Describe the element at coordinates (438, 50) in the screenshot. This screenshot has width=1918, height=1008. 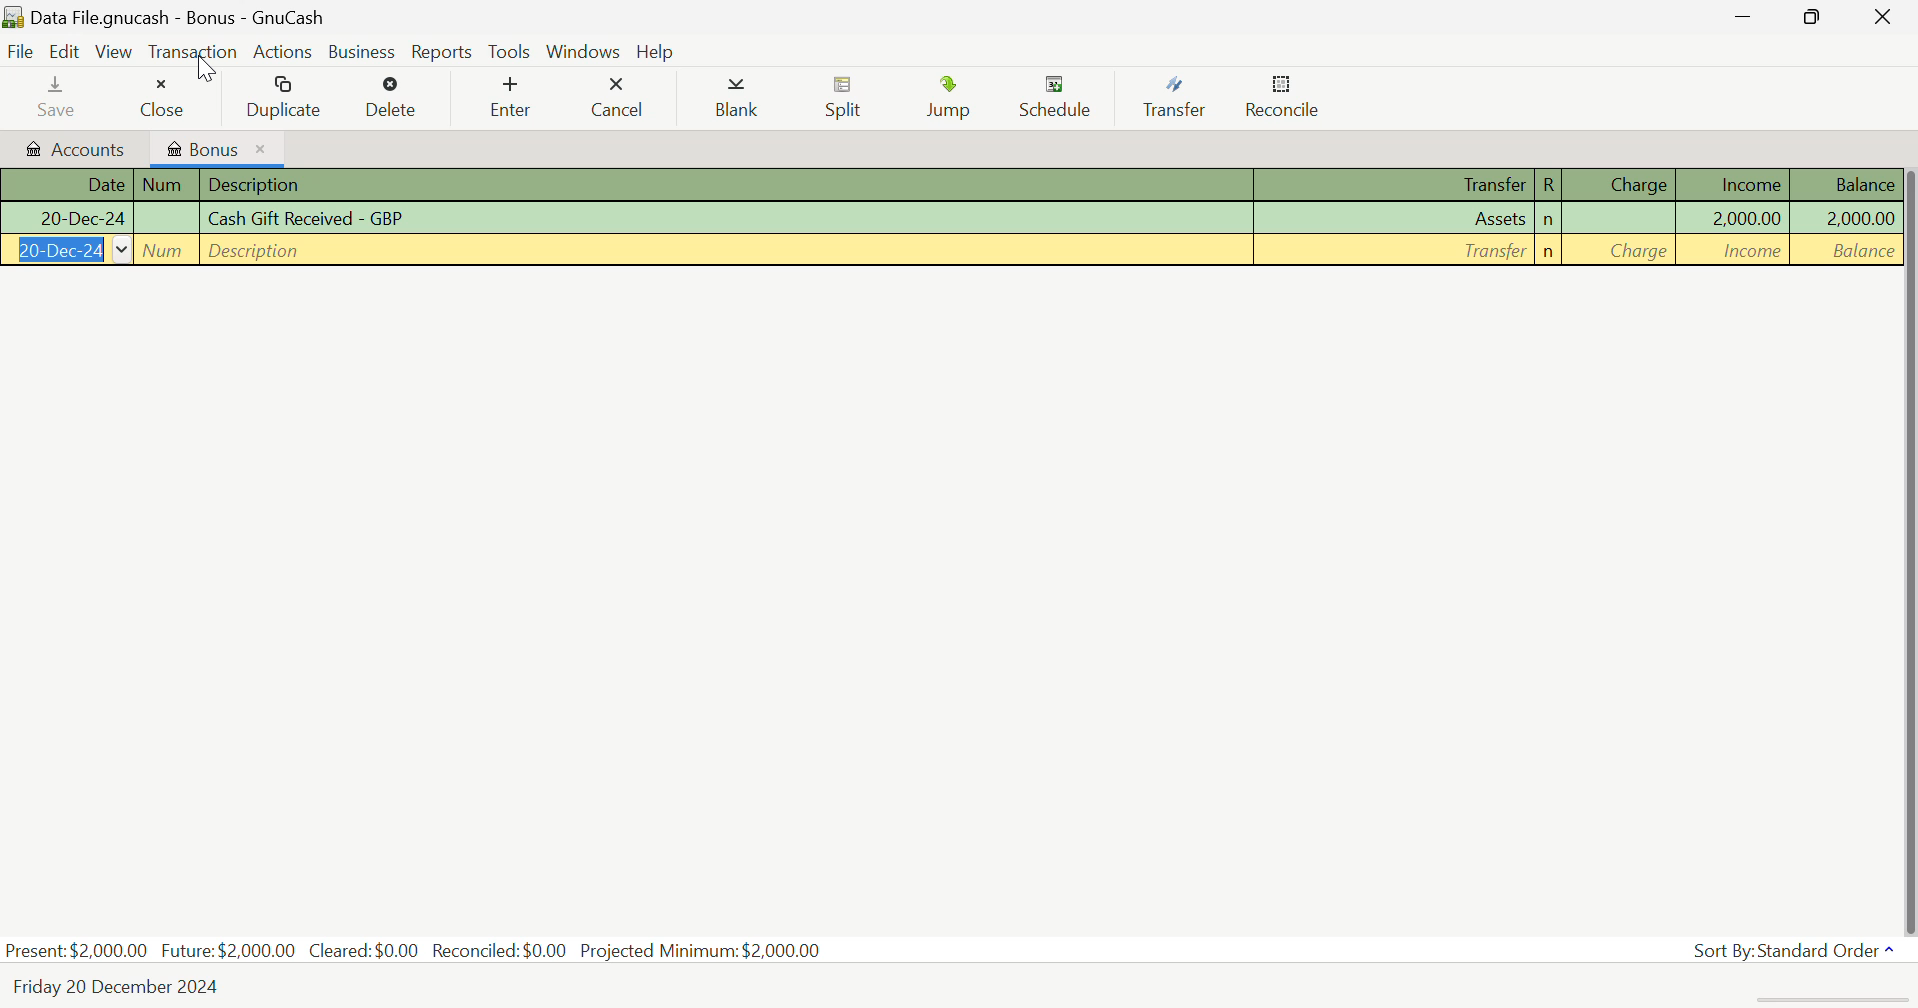
I see `Reports` at that location.